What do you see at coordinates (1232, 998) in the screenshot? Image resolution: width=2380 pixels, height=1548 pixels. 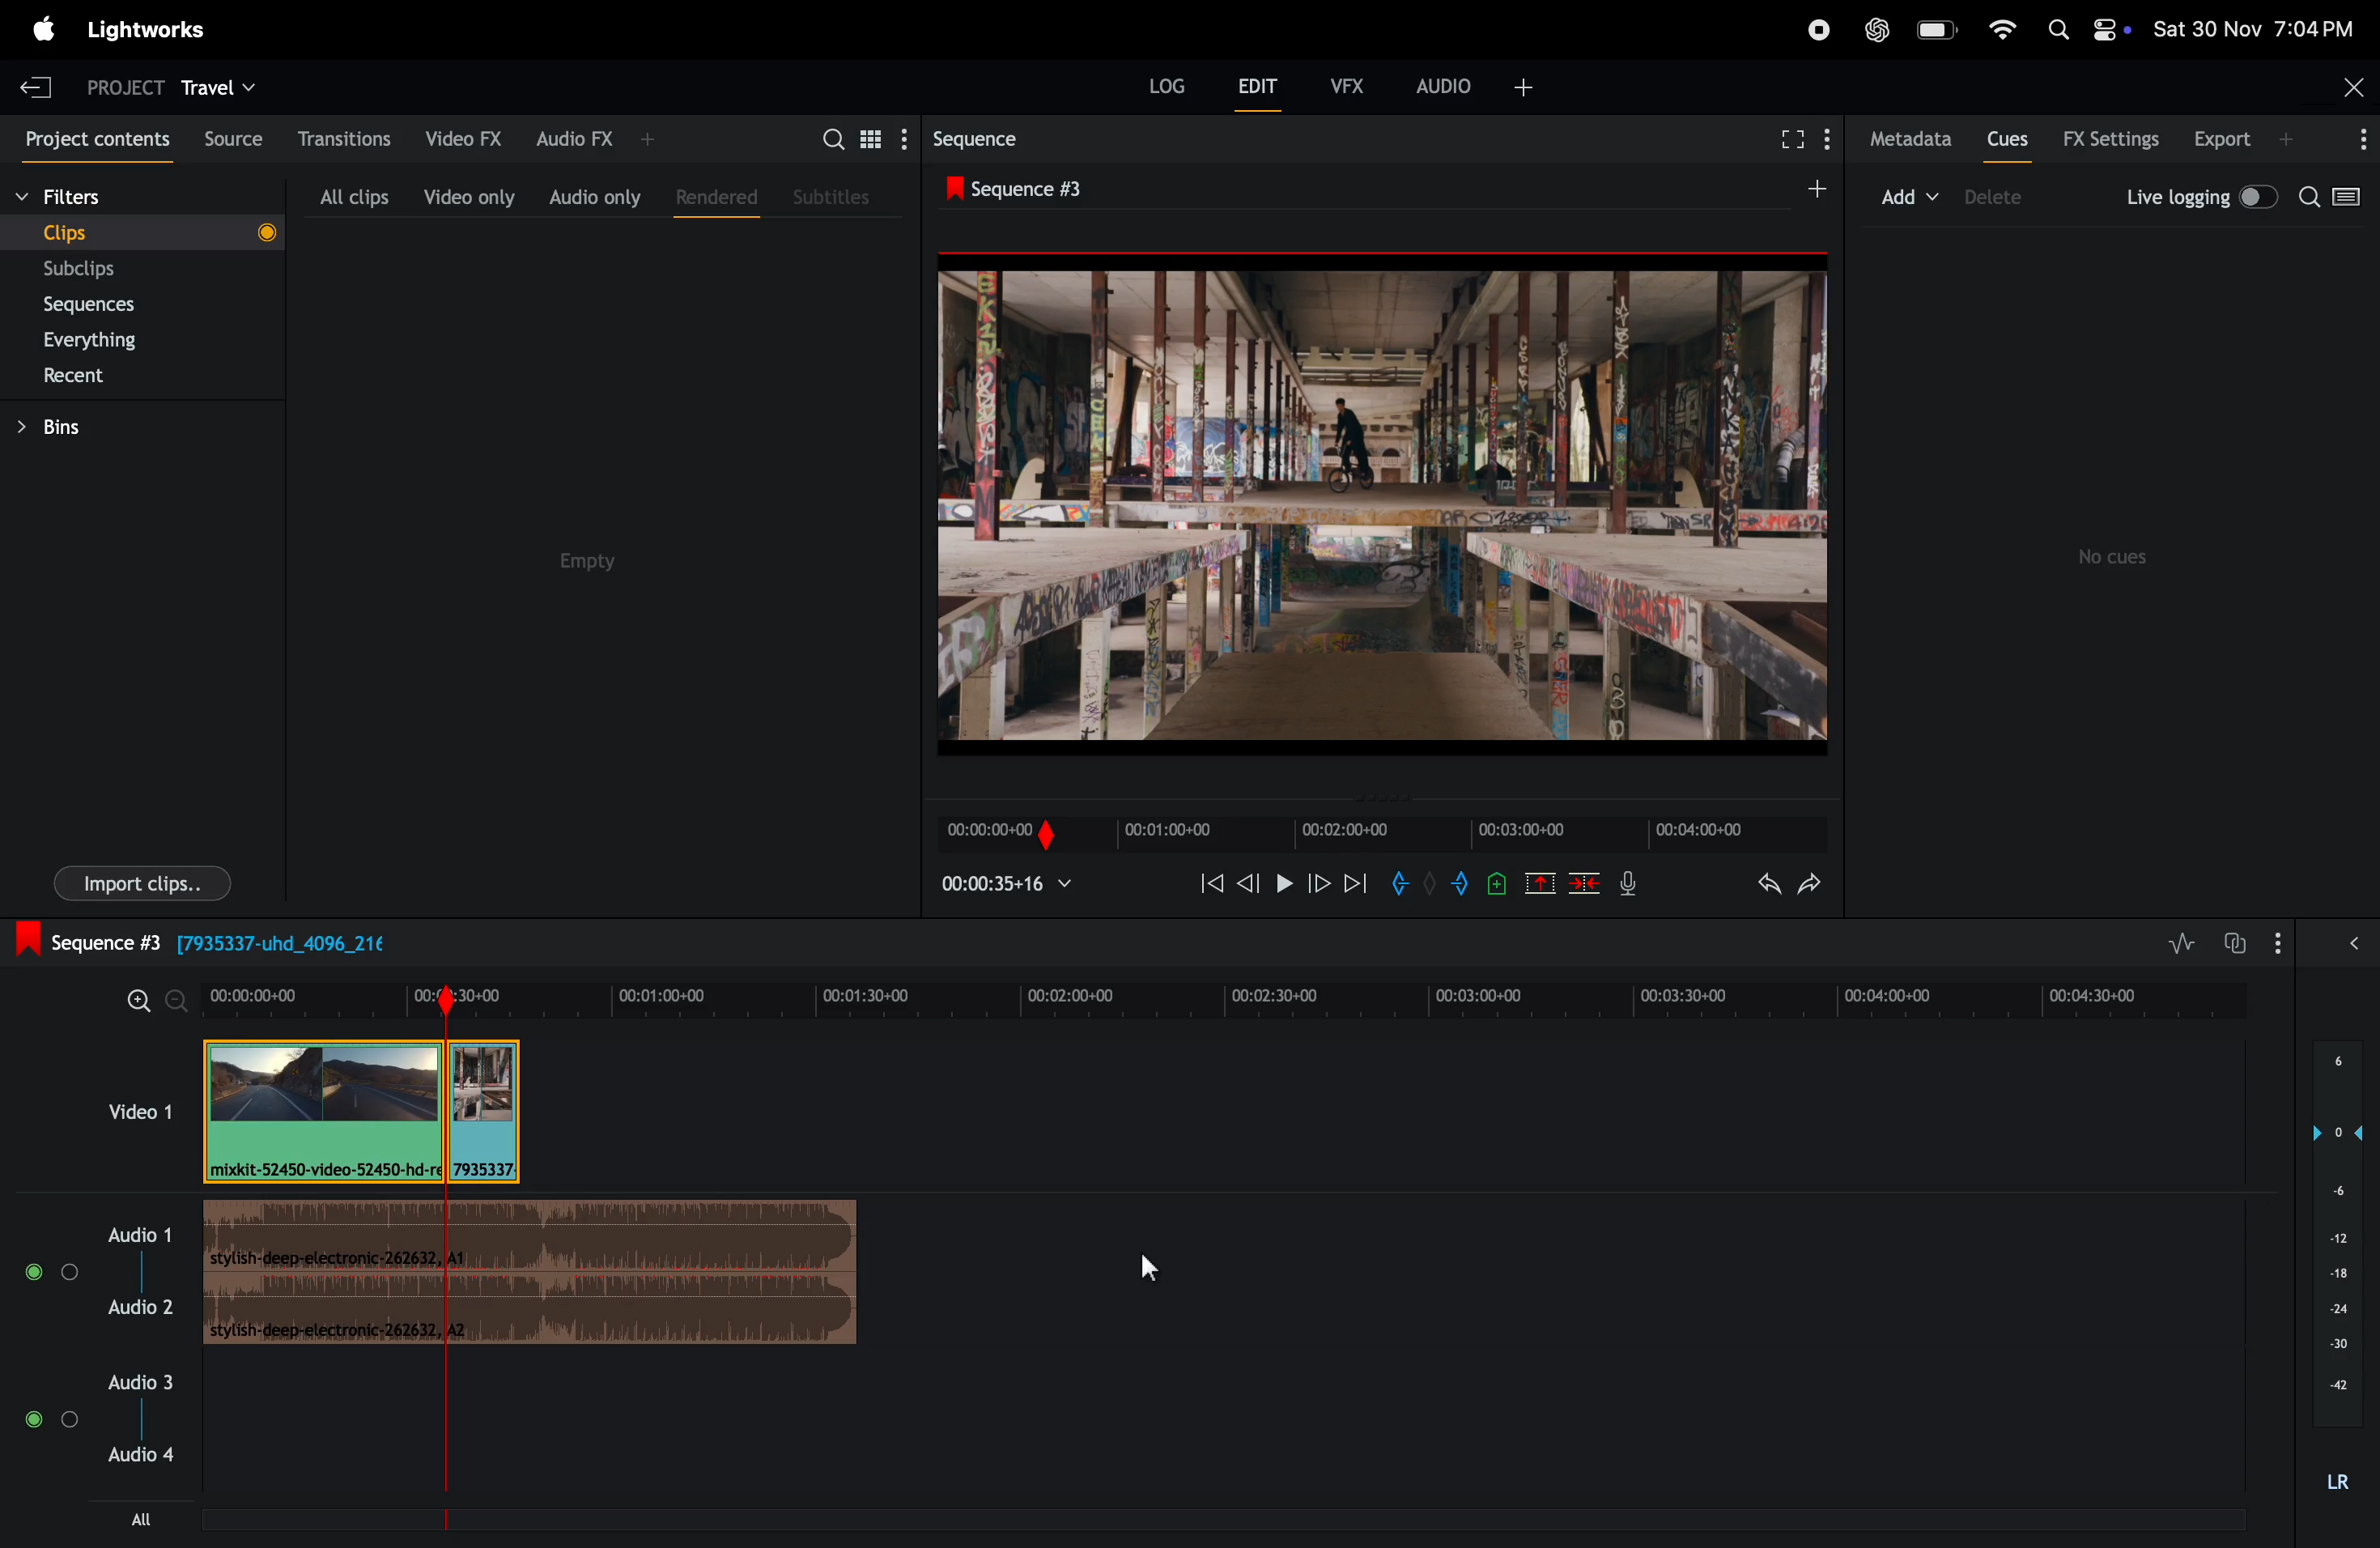 I see `time frame` at bounding box center [1232, 998].